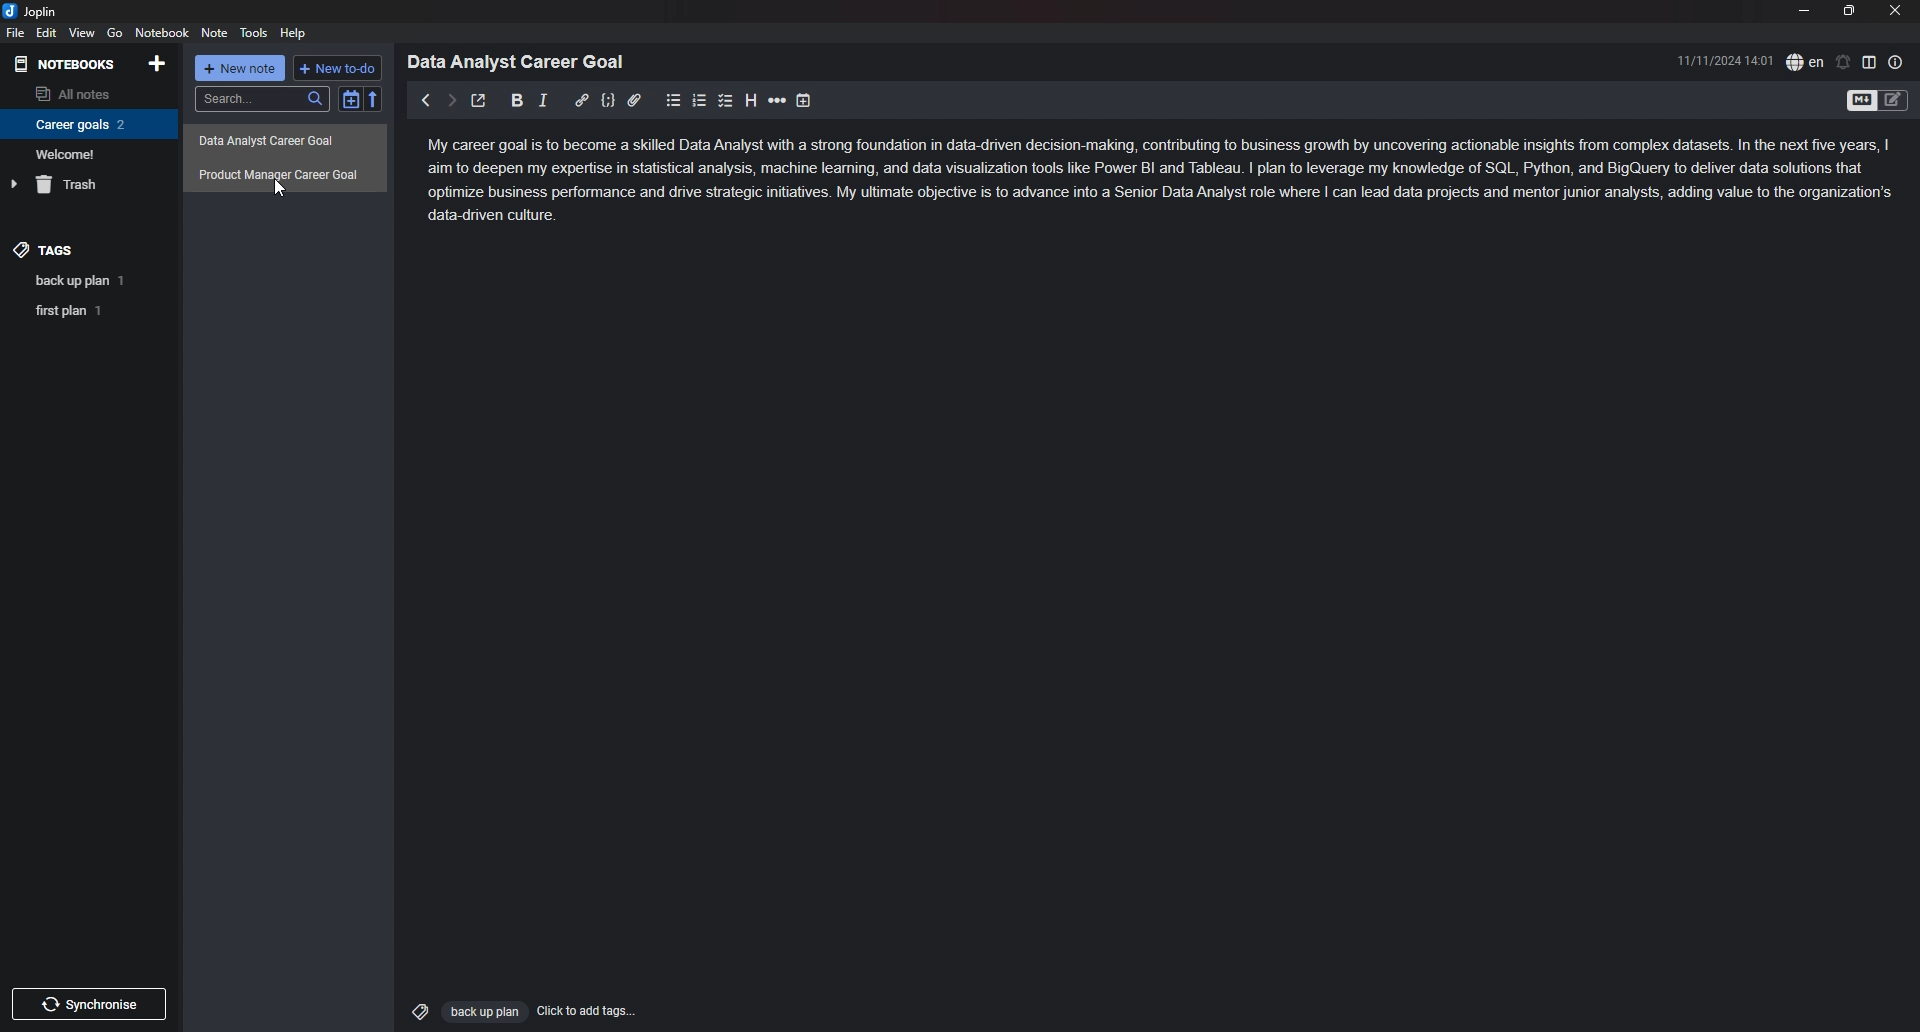  I want to click on close, so click(1895, 10).